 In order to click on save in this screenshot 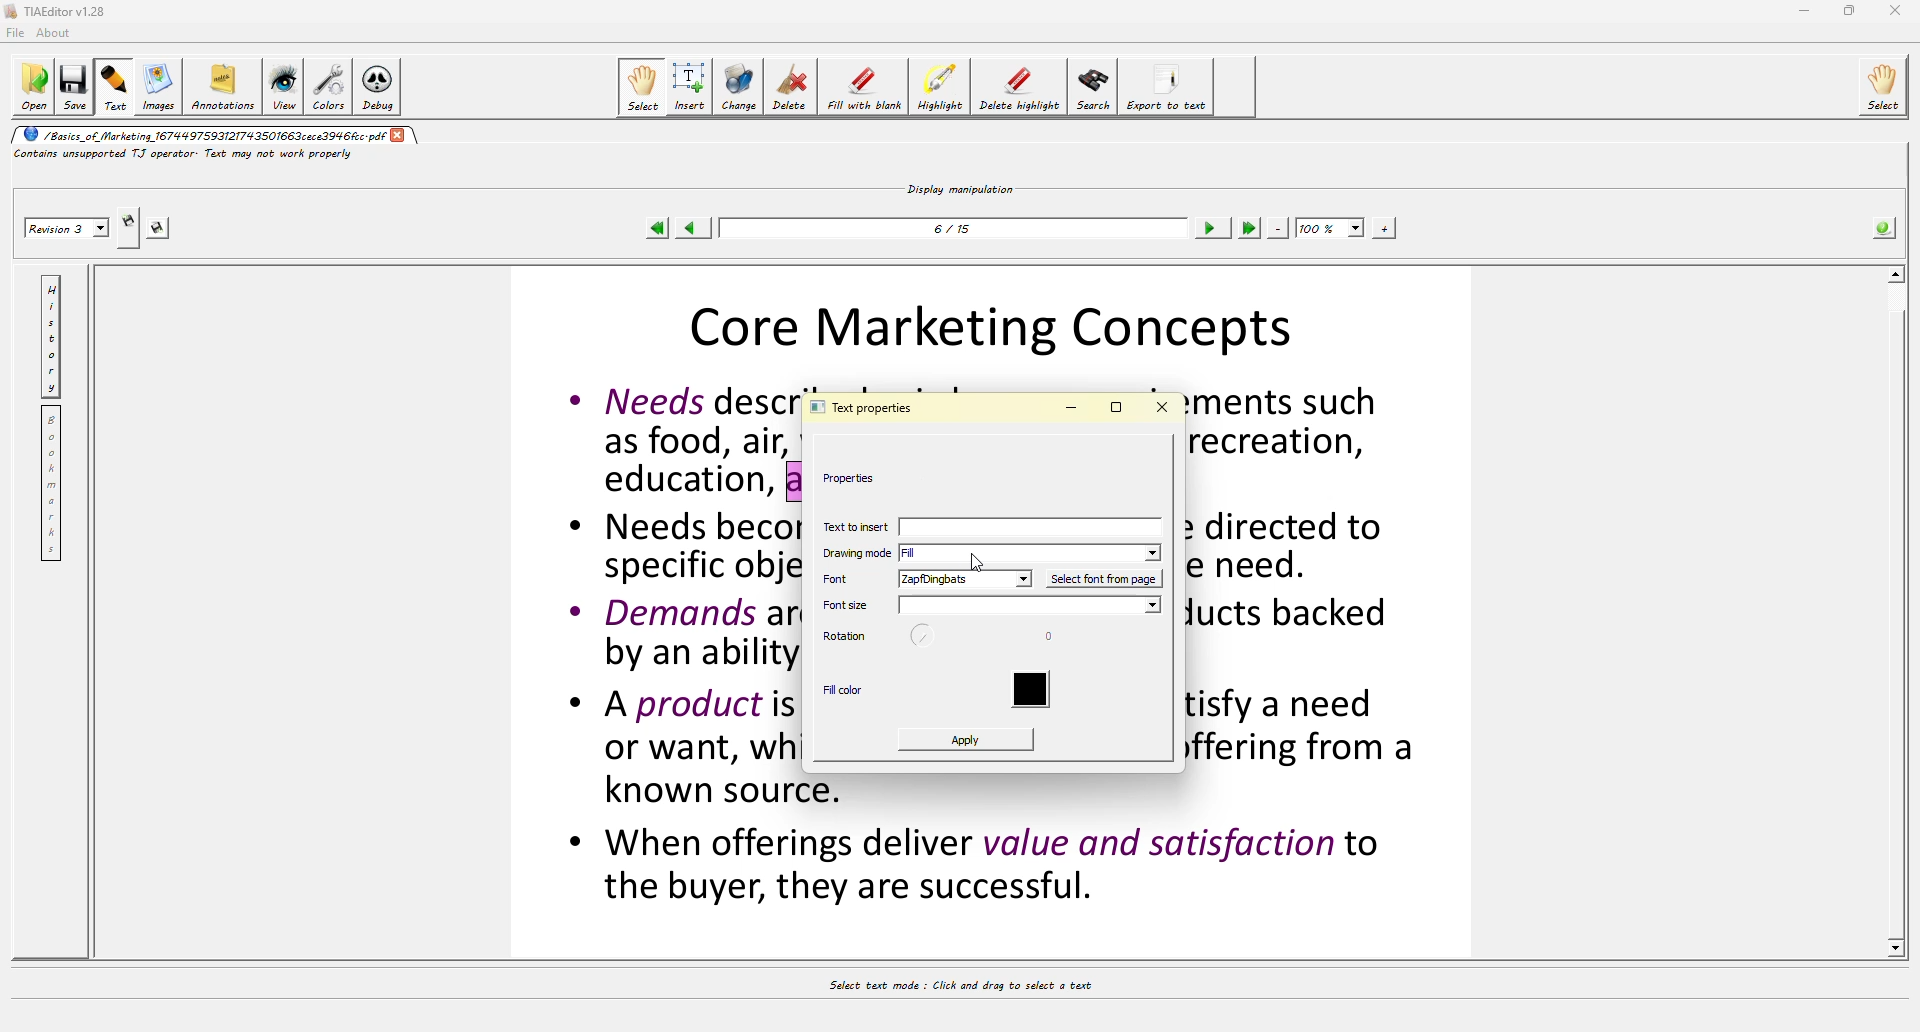, I will do `click(72, 87)`.